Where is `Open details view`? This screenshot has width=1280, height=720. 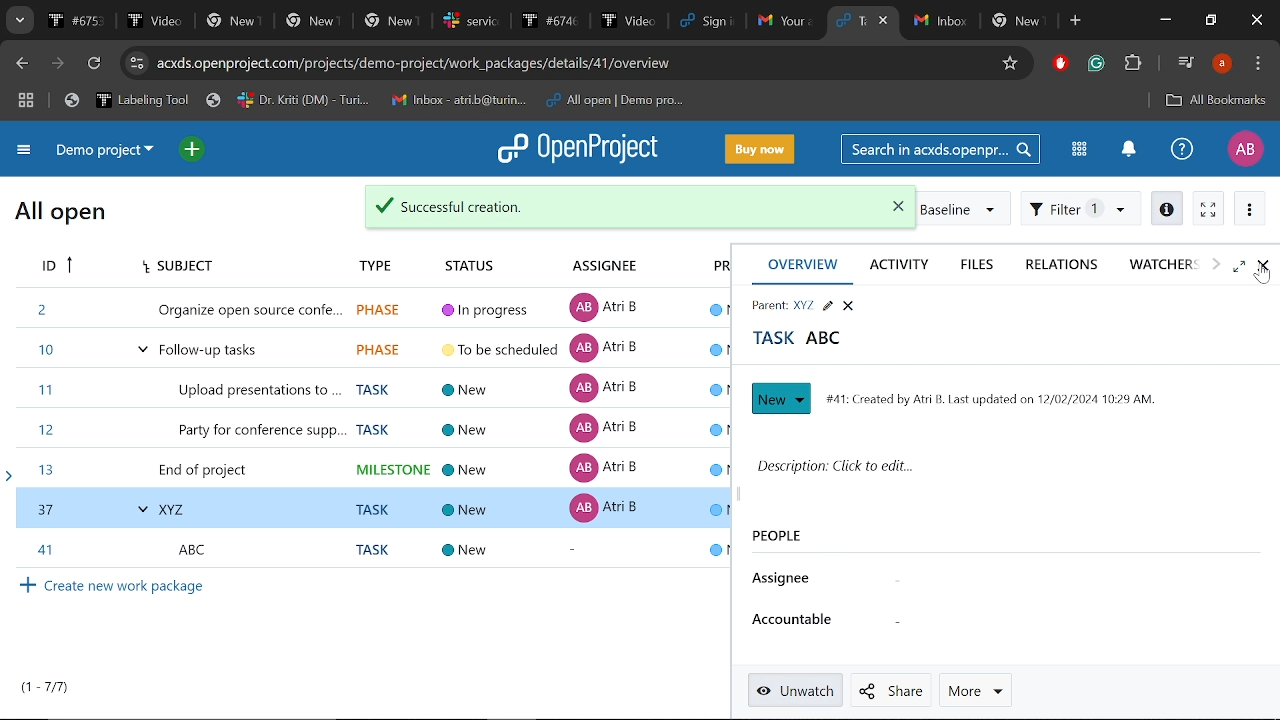
Open details view is located at coordinates (1166, 207).